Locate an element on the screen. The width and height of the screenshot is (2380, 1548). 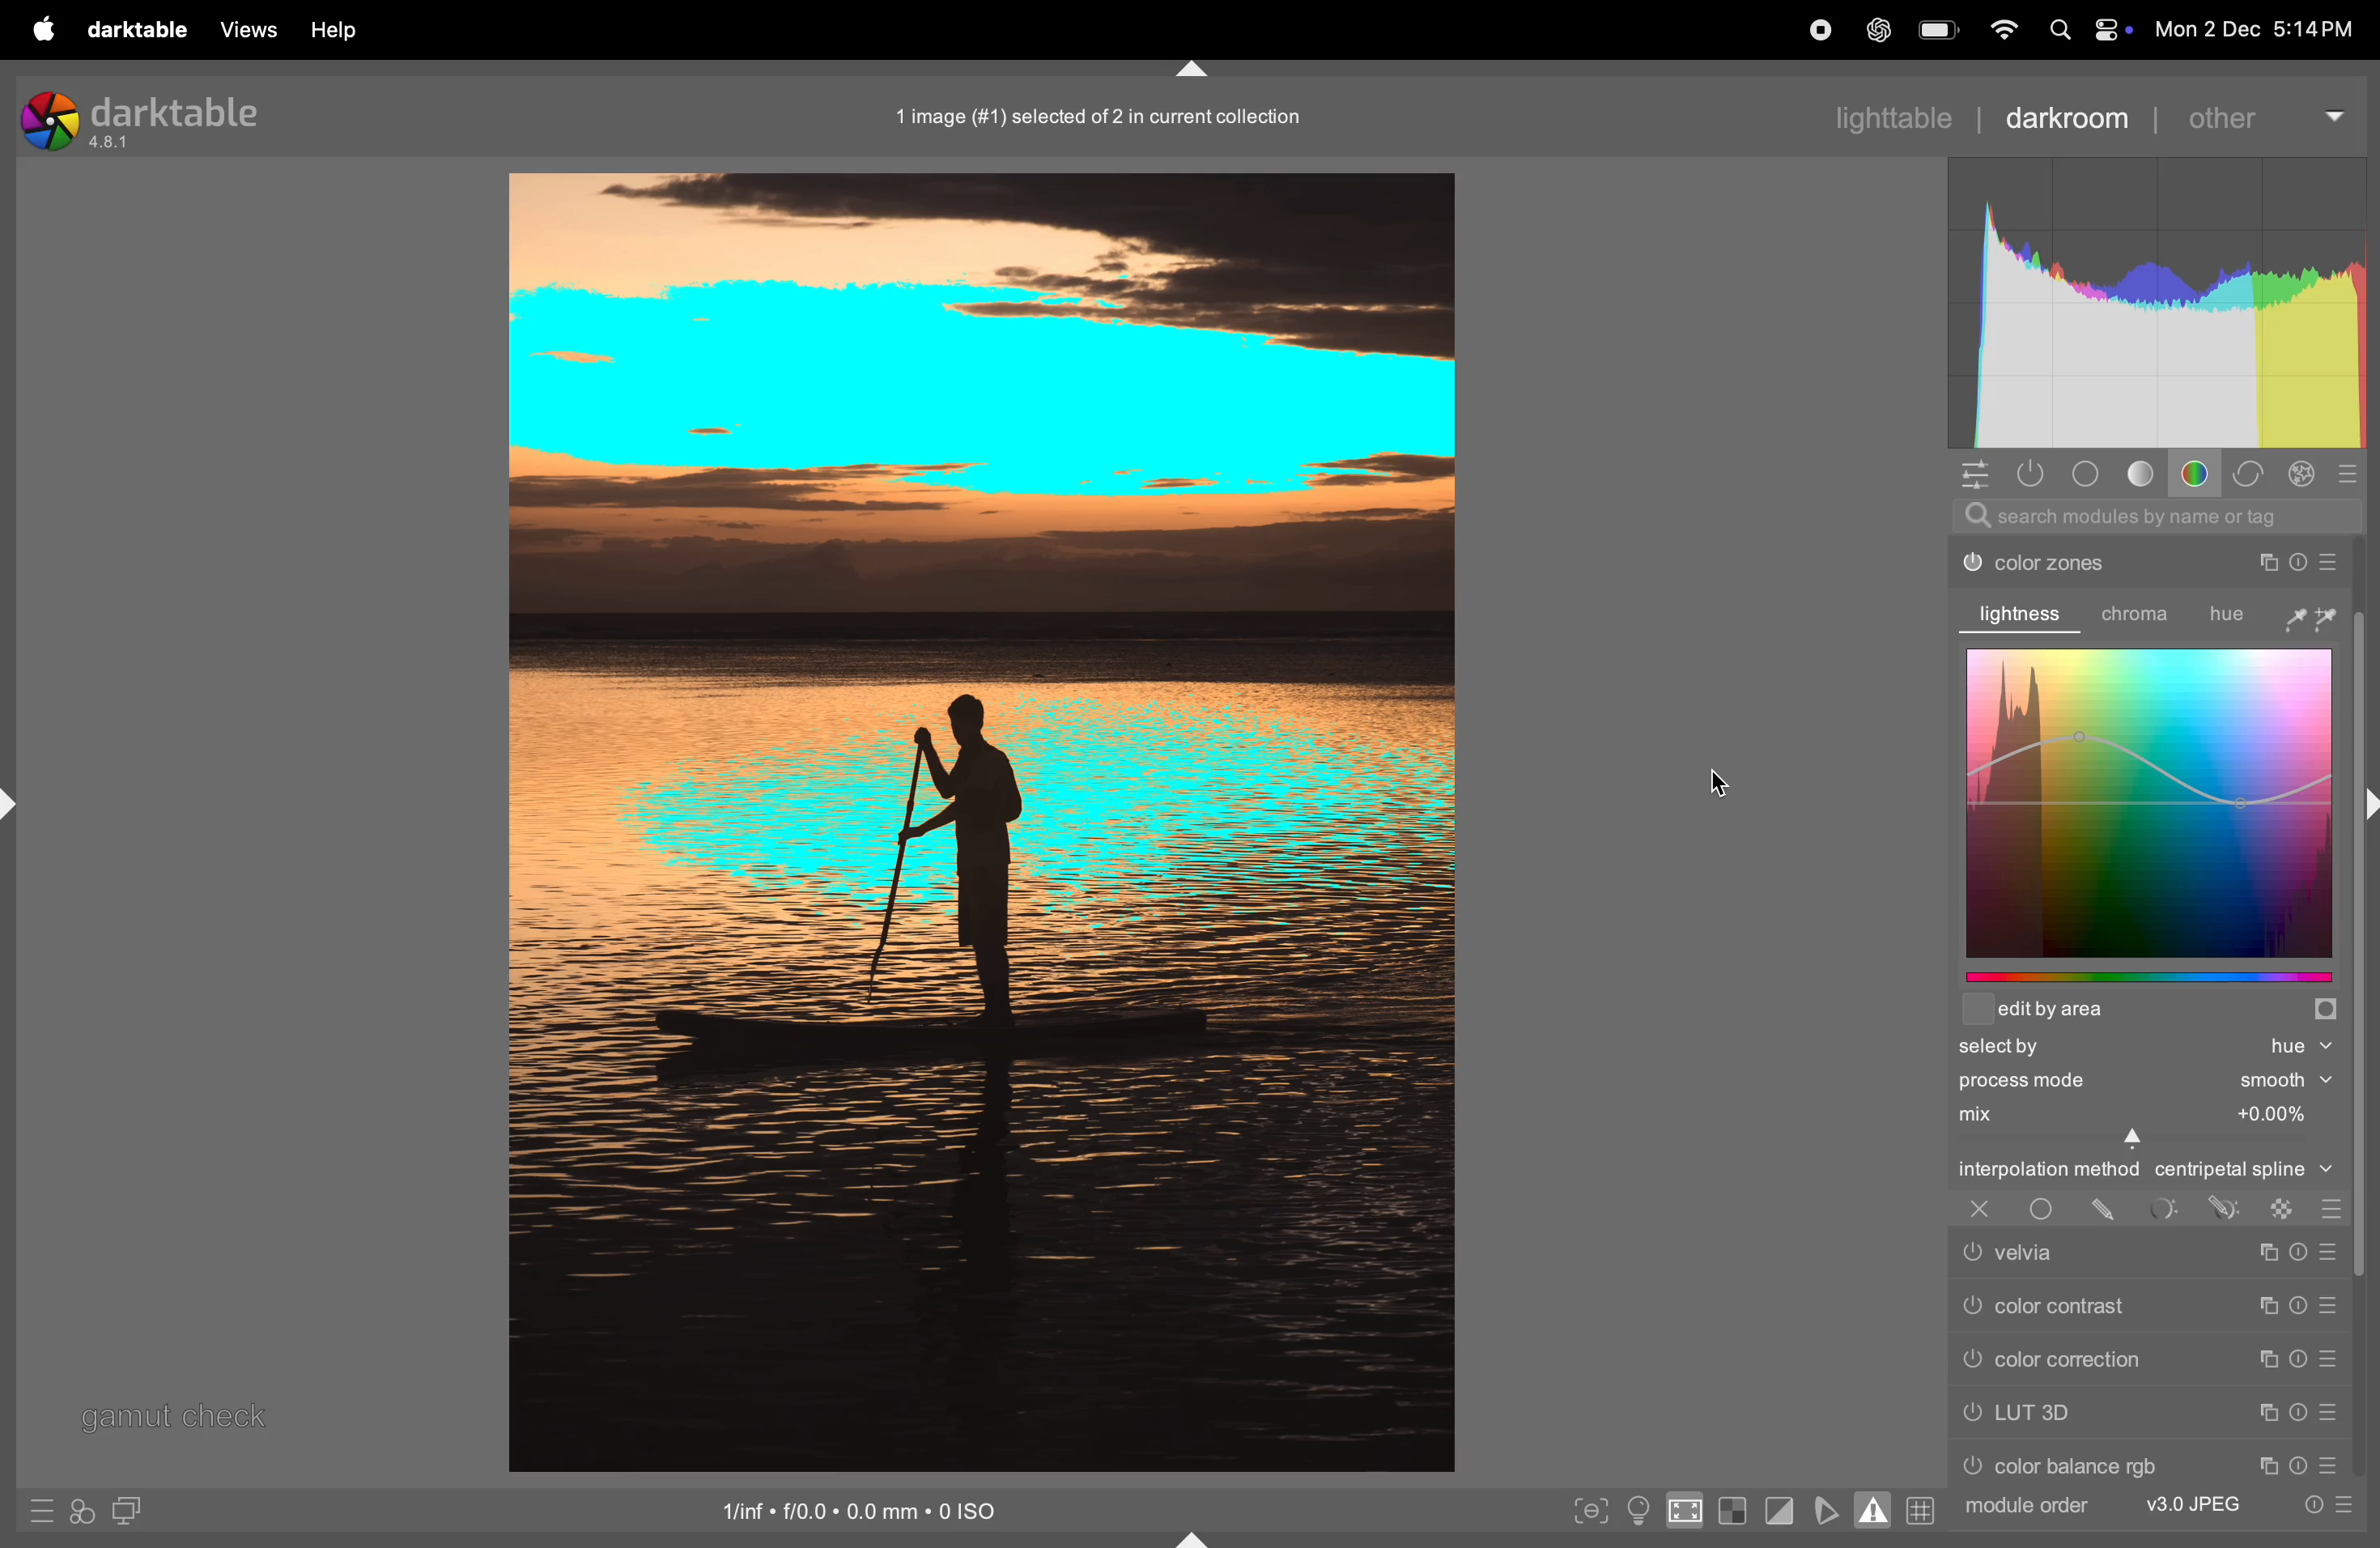
5:14PM is located at coordinates (2312, 30).